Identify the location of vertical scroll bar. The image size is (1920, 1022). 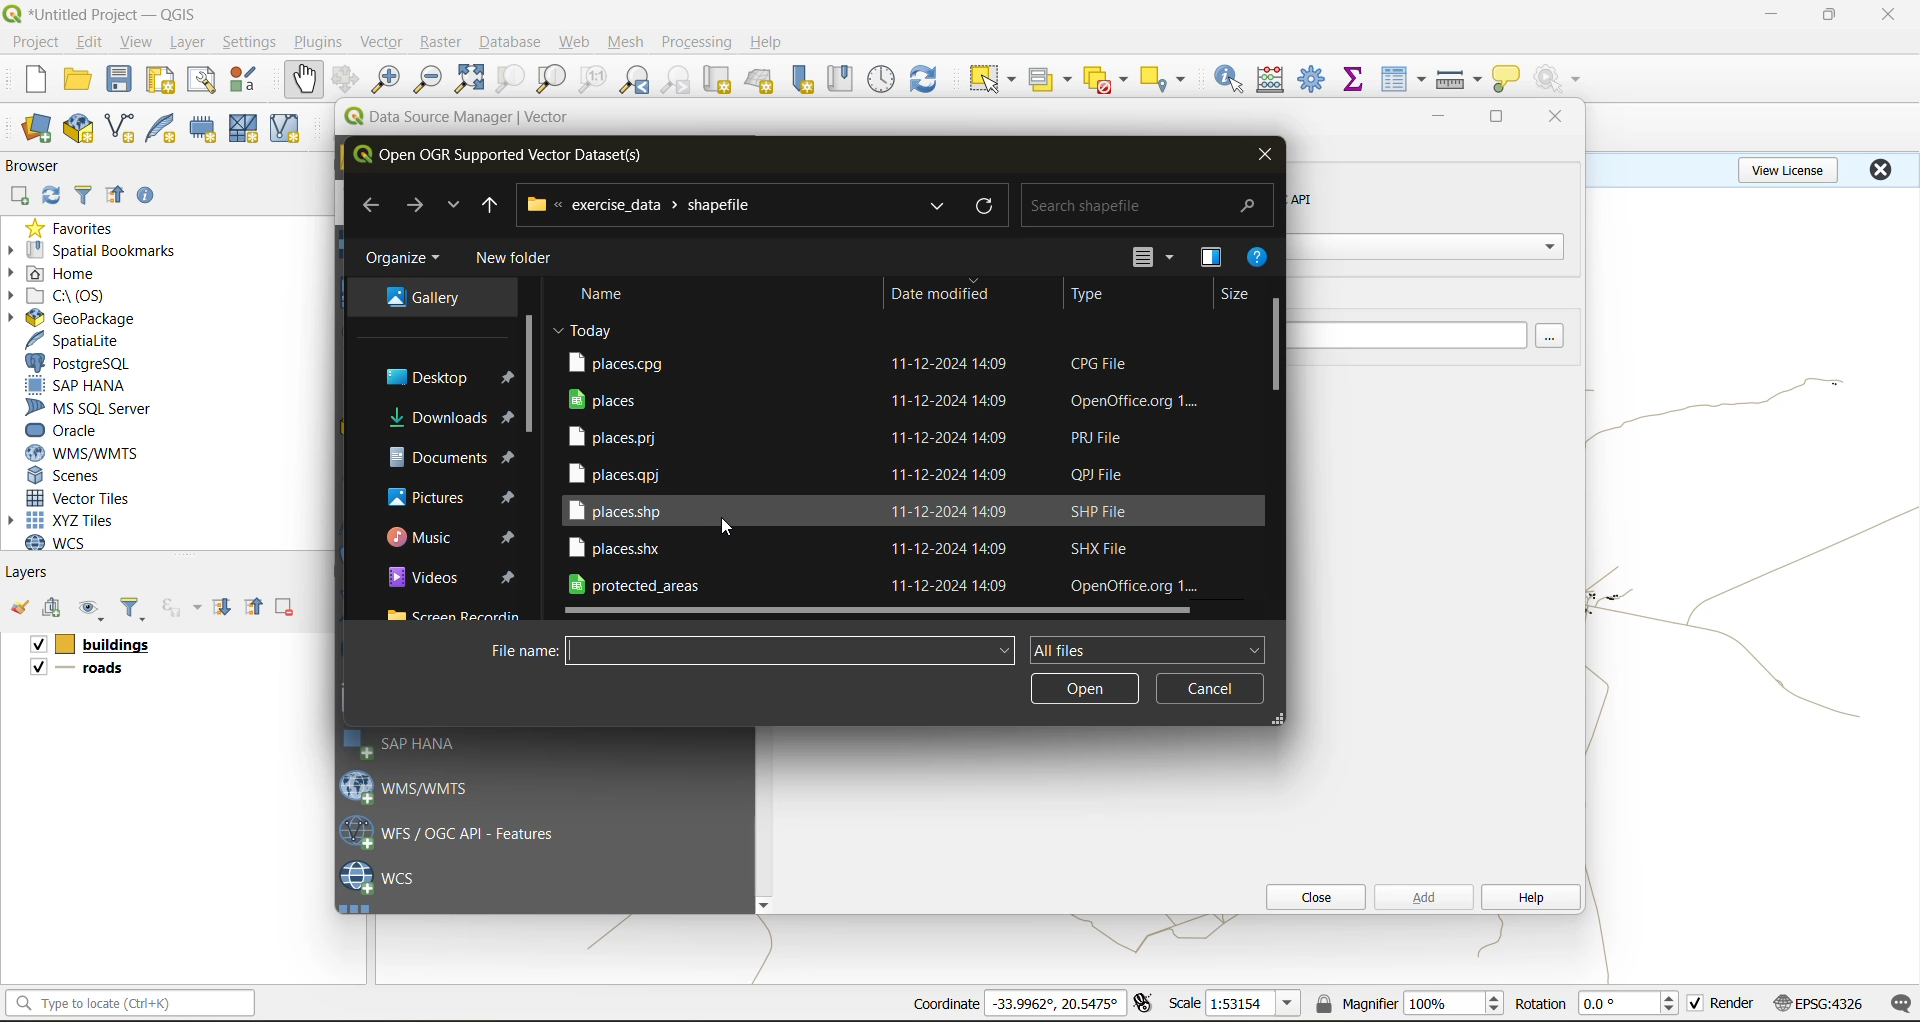
(1277, 343).